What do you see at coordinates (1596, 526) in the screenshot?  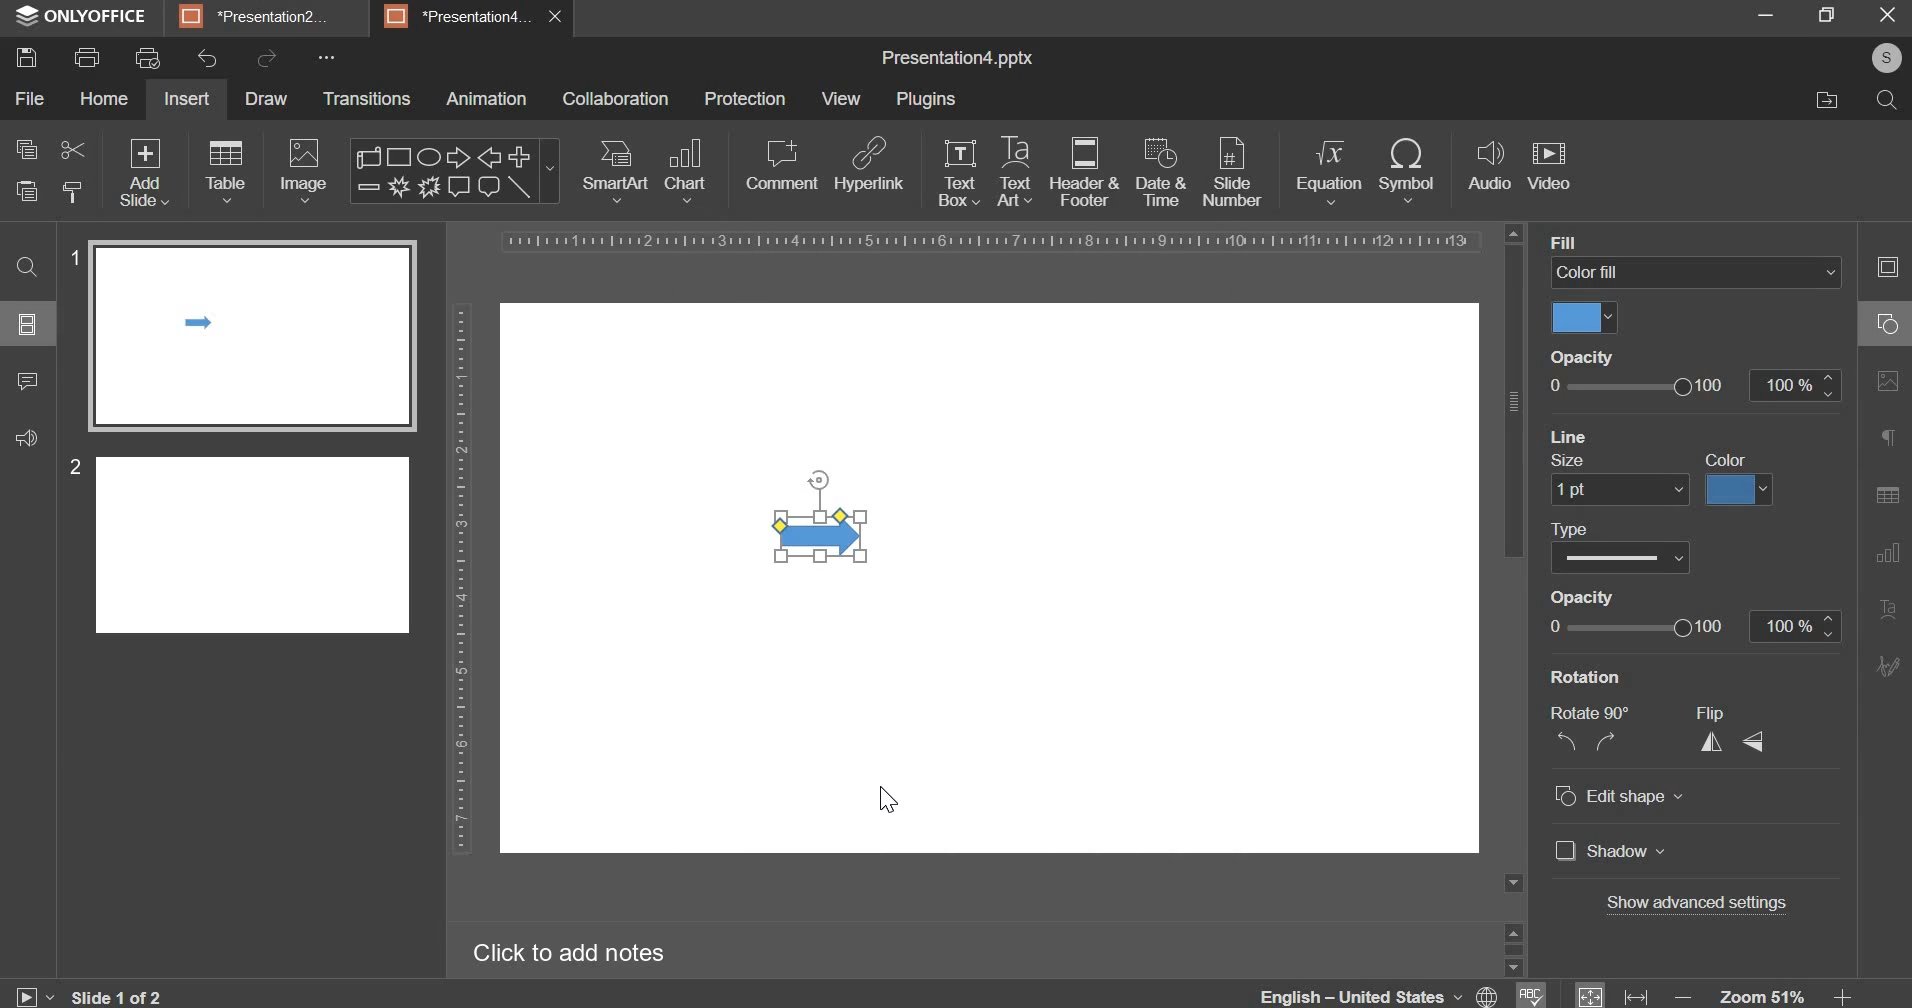 I see `` at bounding box center [1596, 526].